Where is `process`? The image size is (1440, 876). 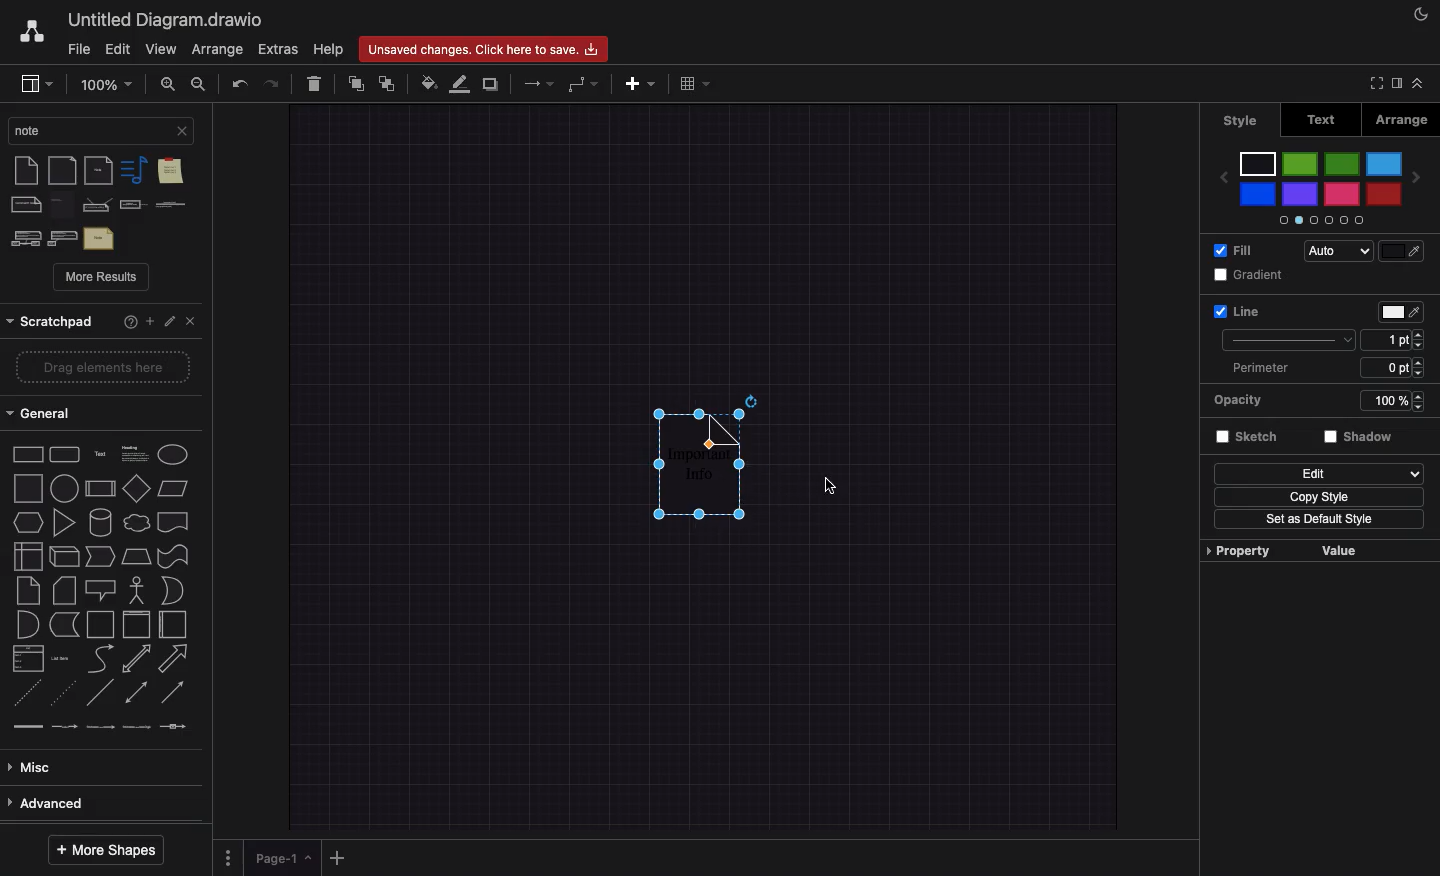 process is located at coordinates (65, 488).